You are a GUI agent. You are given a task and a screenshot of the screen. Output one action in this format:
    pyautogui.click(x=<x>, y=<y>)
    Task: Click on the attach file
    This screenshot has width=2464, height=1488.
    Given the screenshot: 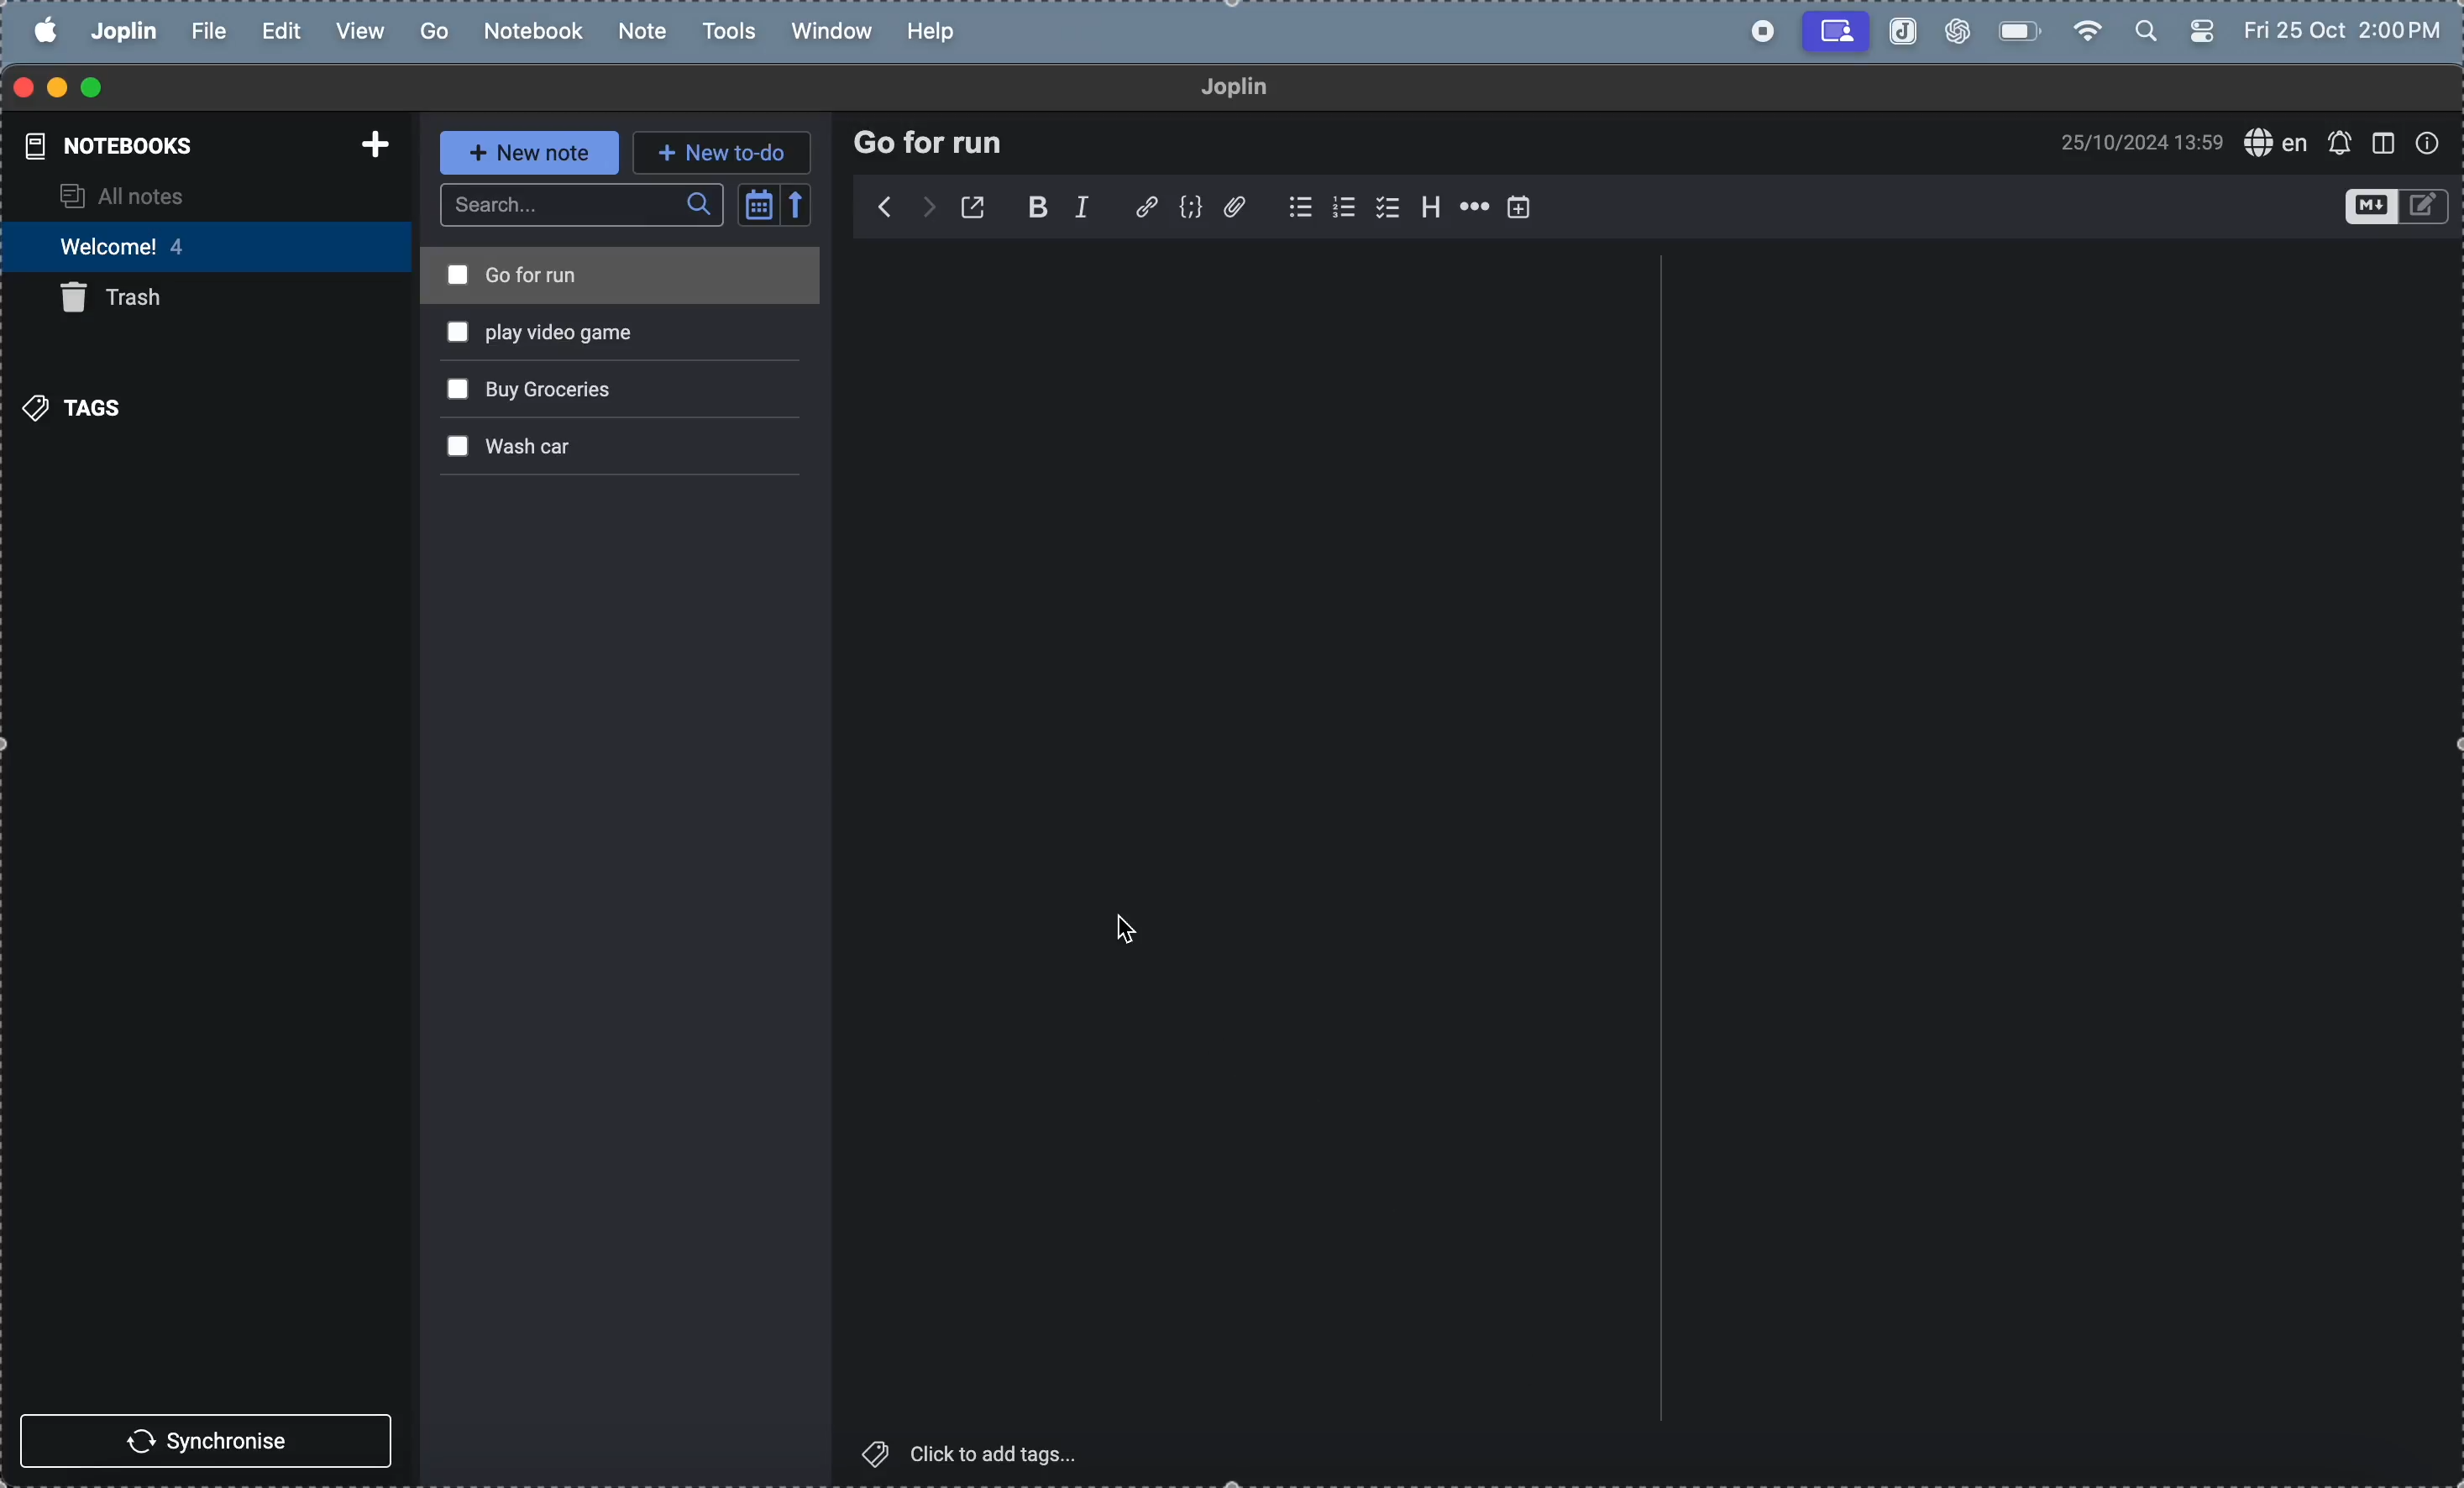 What is the action you would take?
    pyautogui.click(x=1241, y=206)
    